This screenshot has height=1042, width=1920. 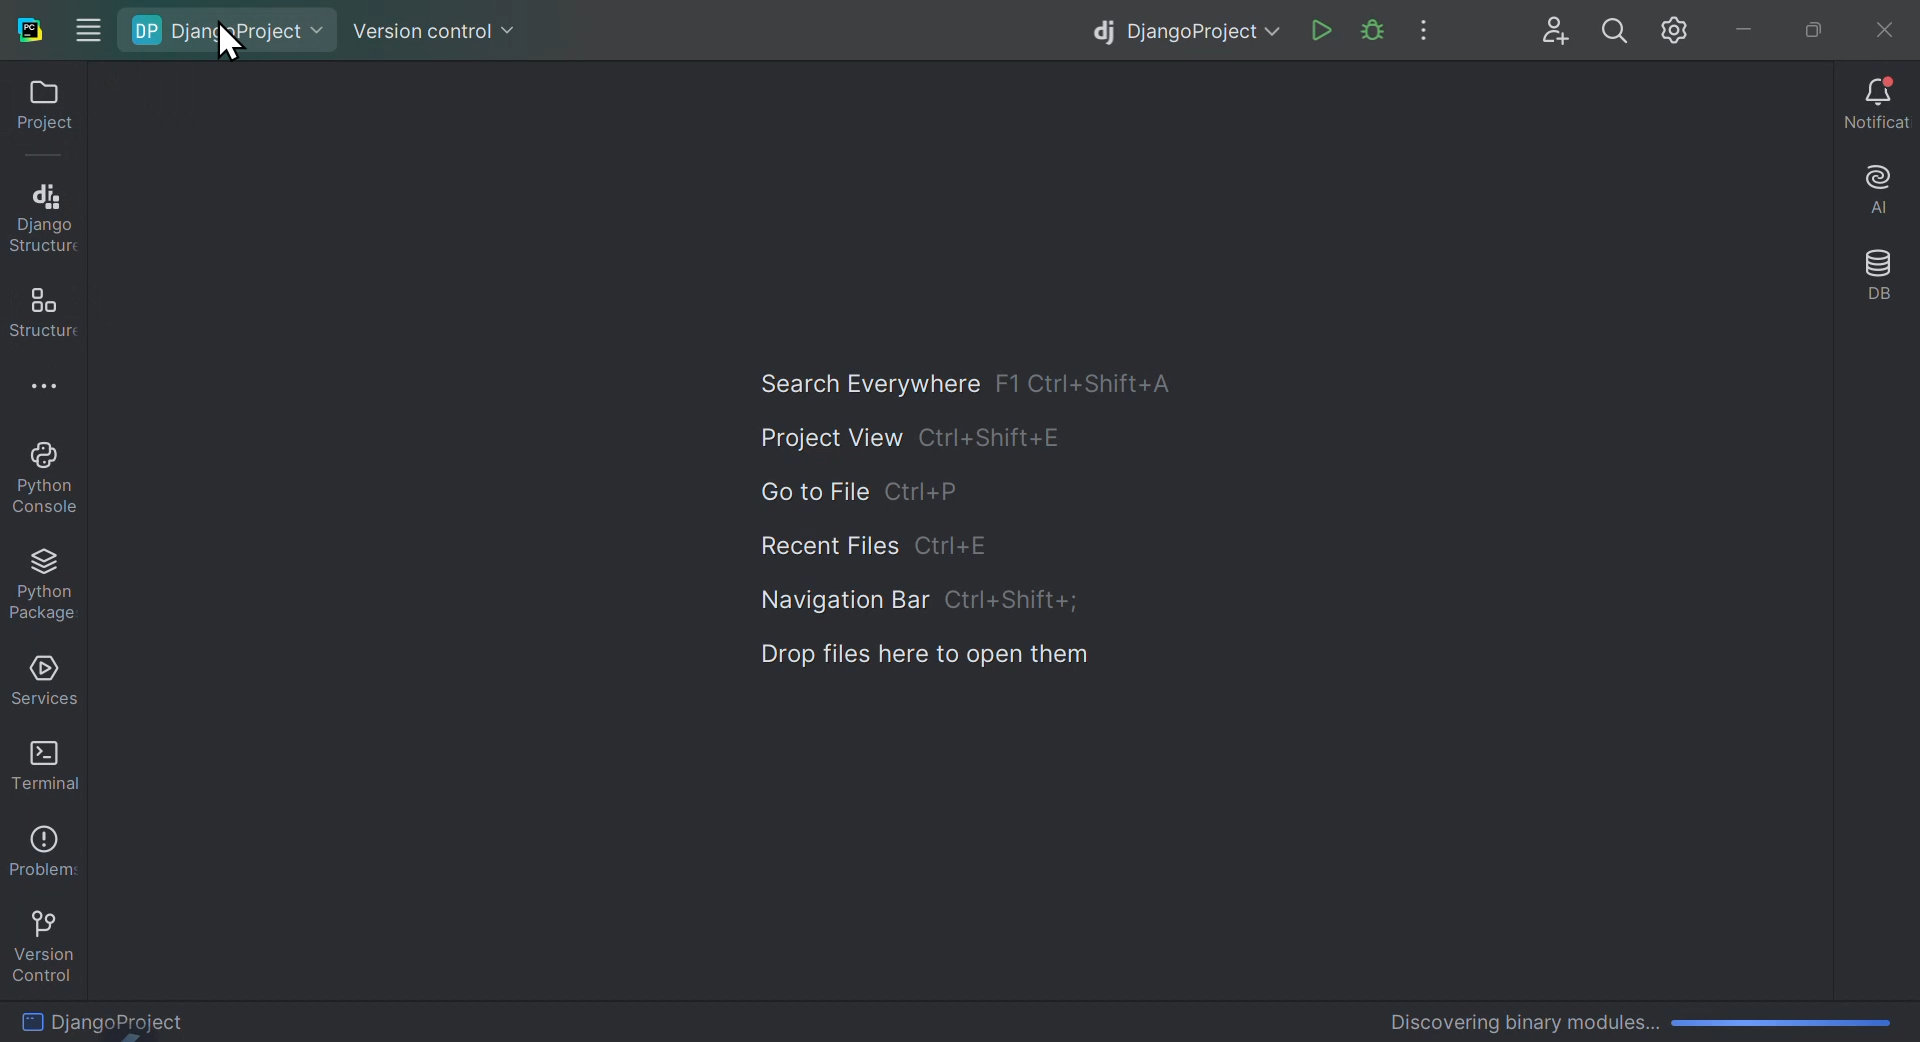 What do you see at coordinates (226, 42) in the screenshot?
I see `Crusor` at bounding box center [226, 42].